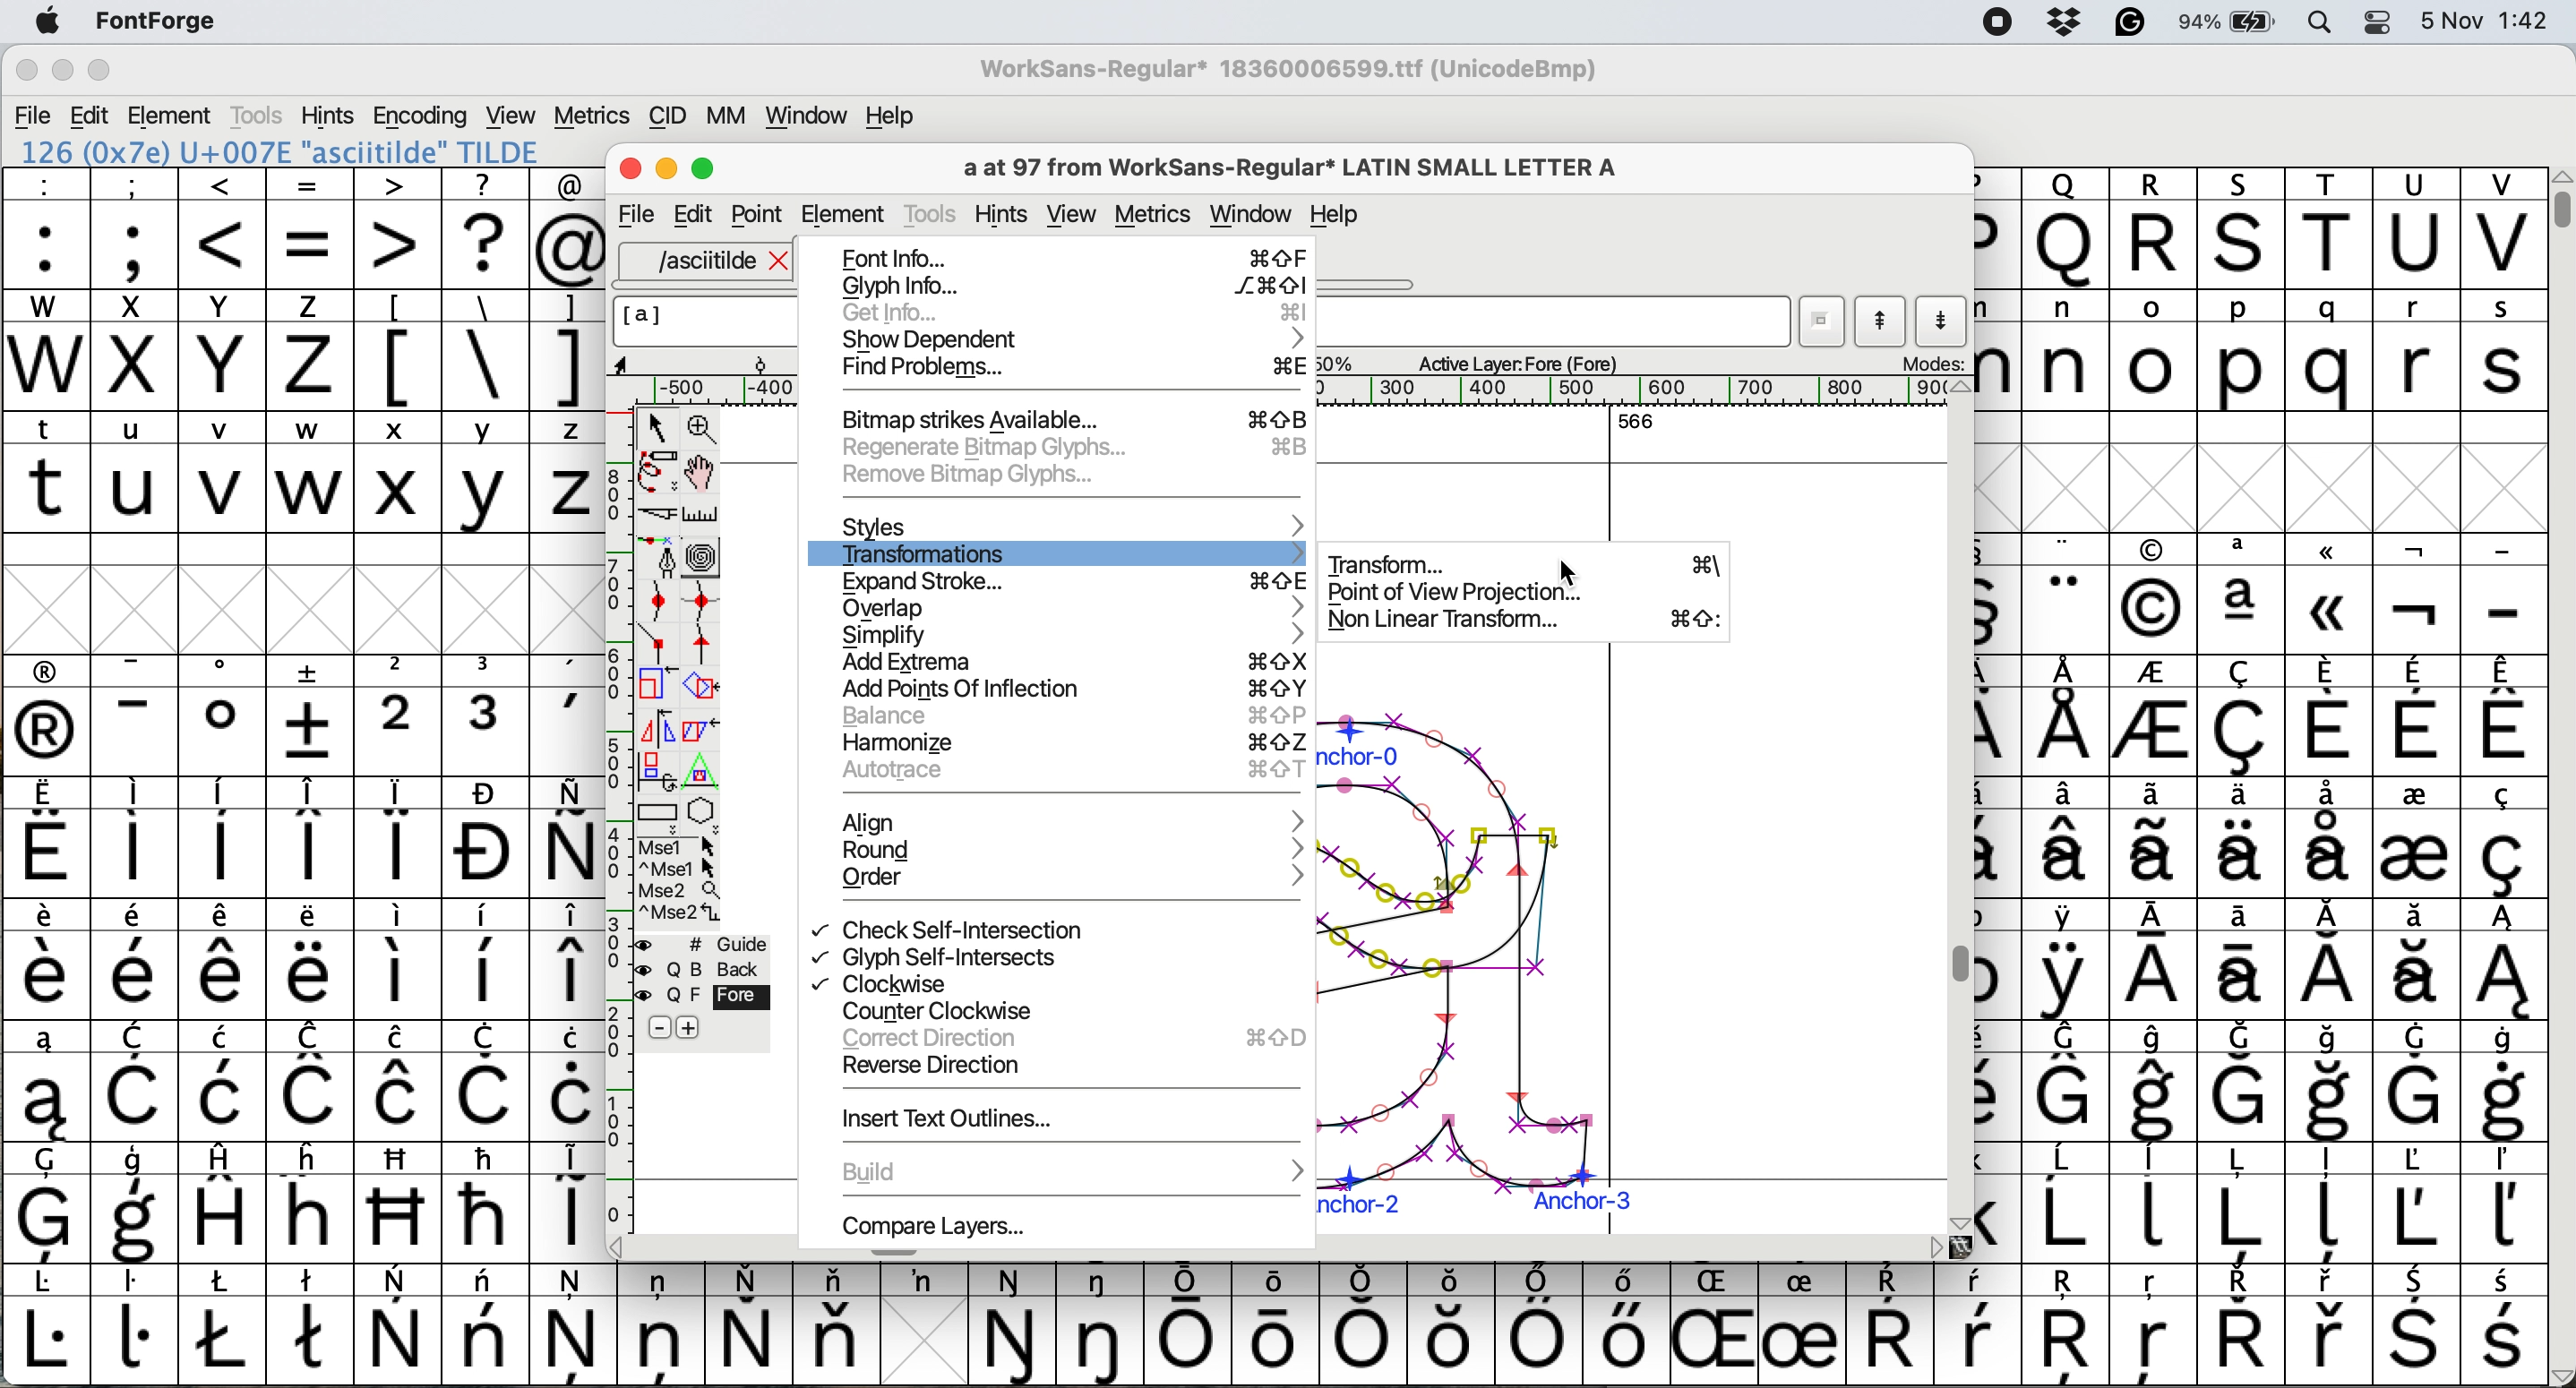 Image resolution: width=2576 pixels, height=1388 pixels. What do you see at coordinates (228, 1201) in the screenshot?
I see `symbol` at bounding box center [228, 1201].